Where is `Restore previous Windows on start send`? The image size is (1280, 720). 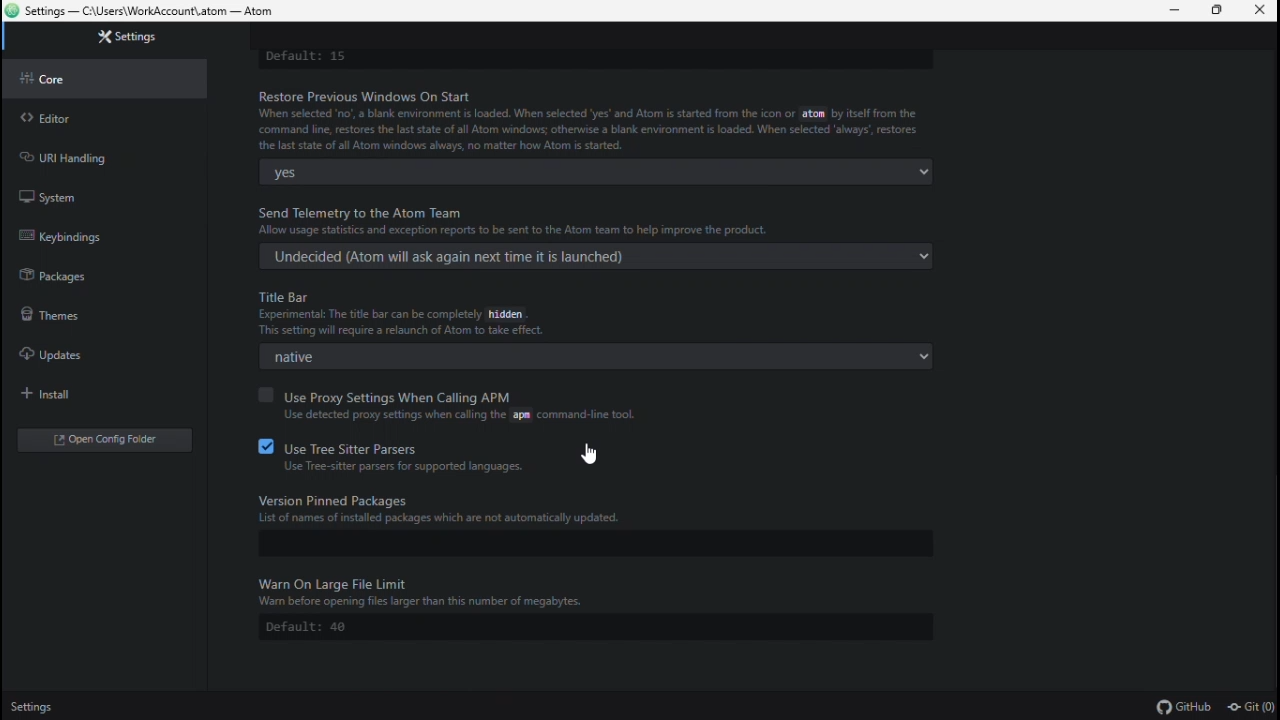
Restore previous Windows on start send is located at coordinates (592, 118).